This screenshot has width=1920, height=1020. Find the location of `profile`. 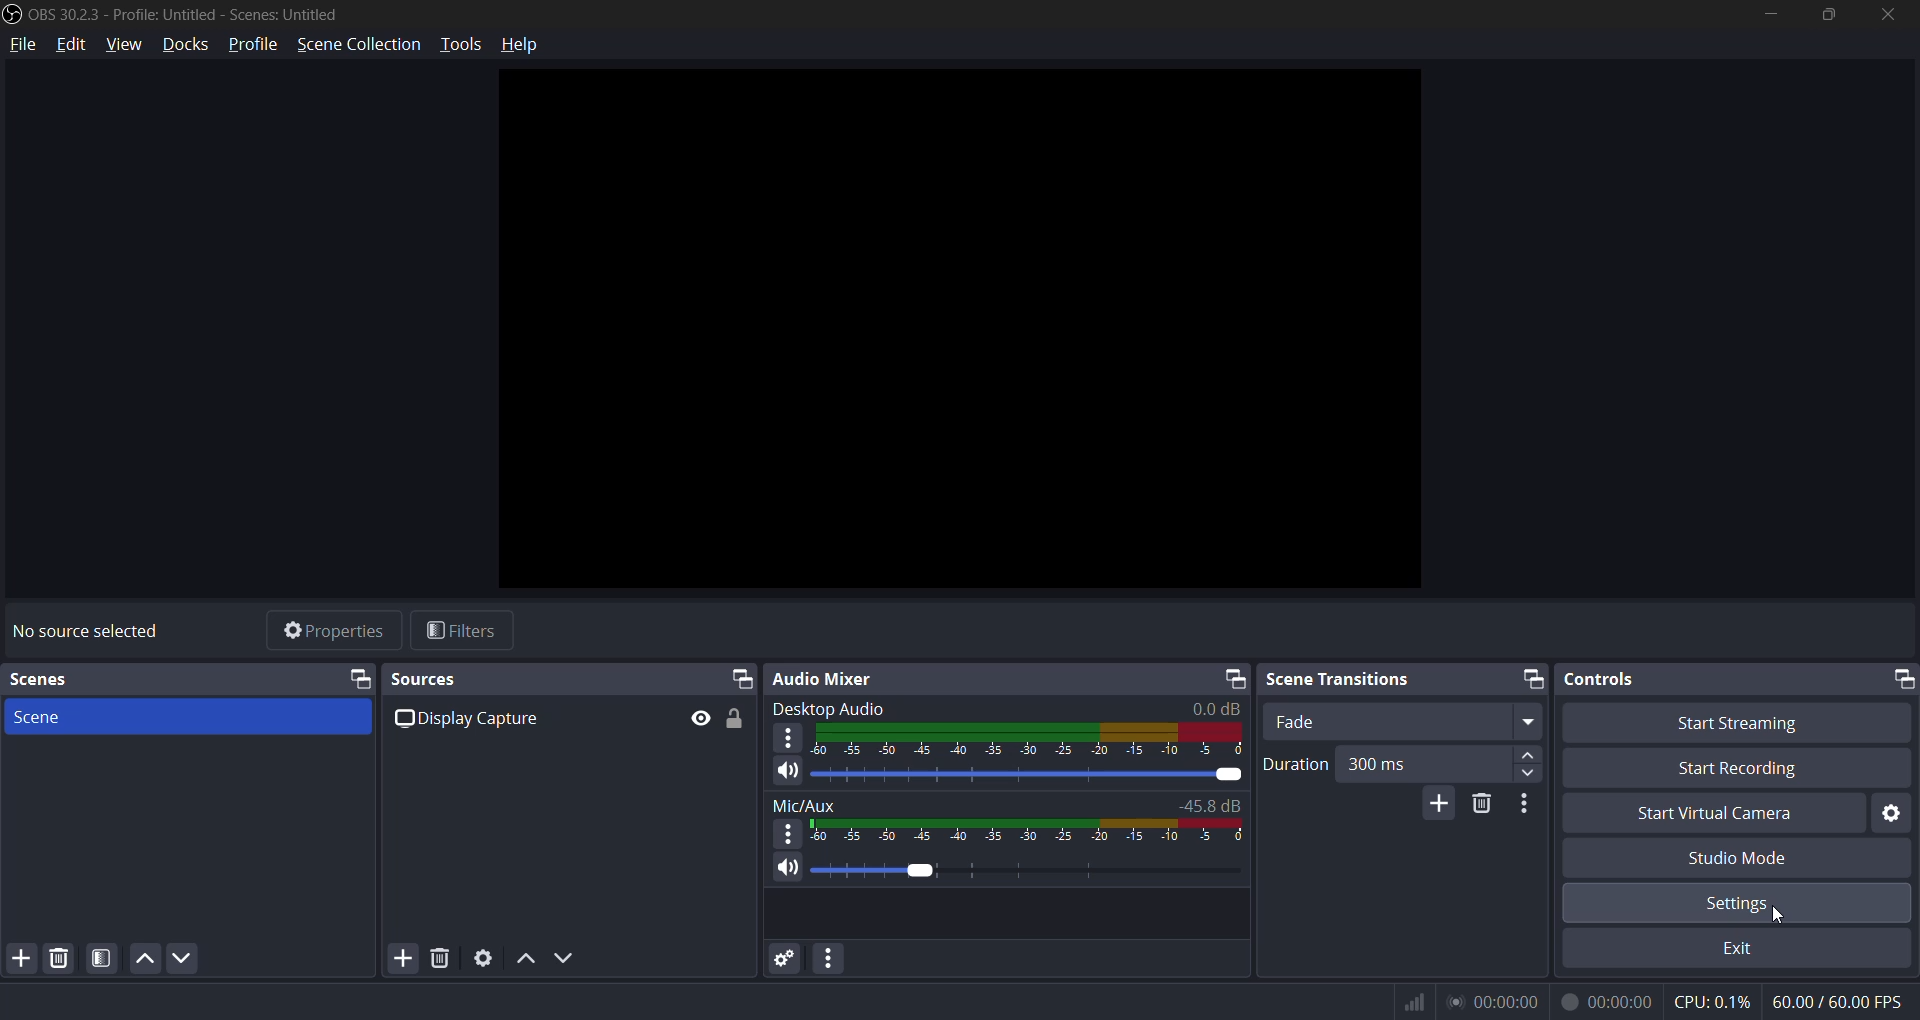

profile is located at coordinates (251, 44).